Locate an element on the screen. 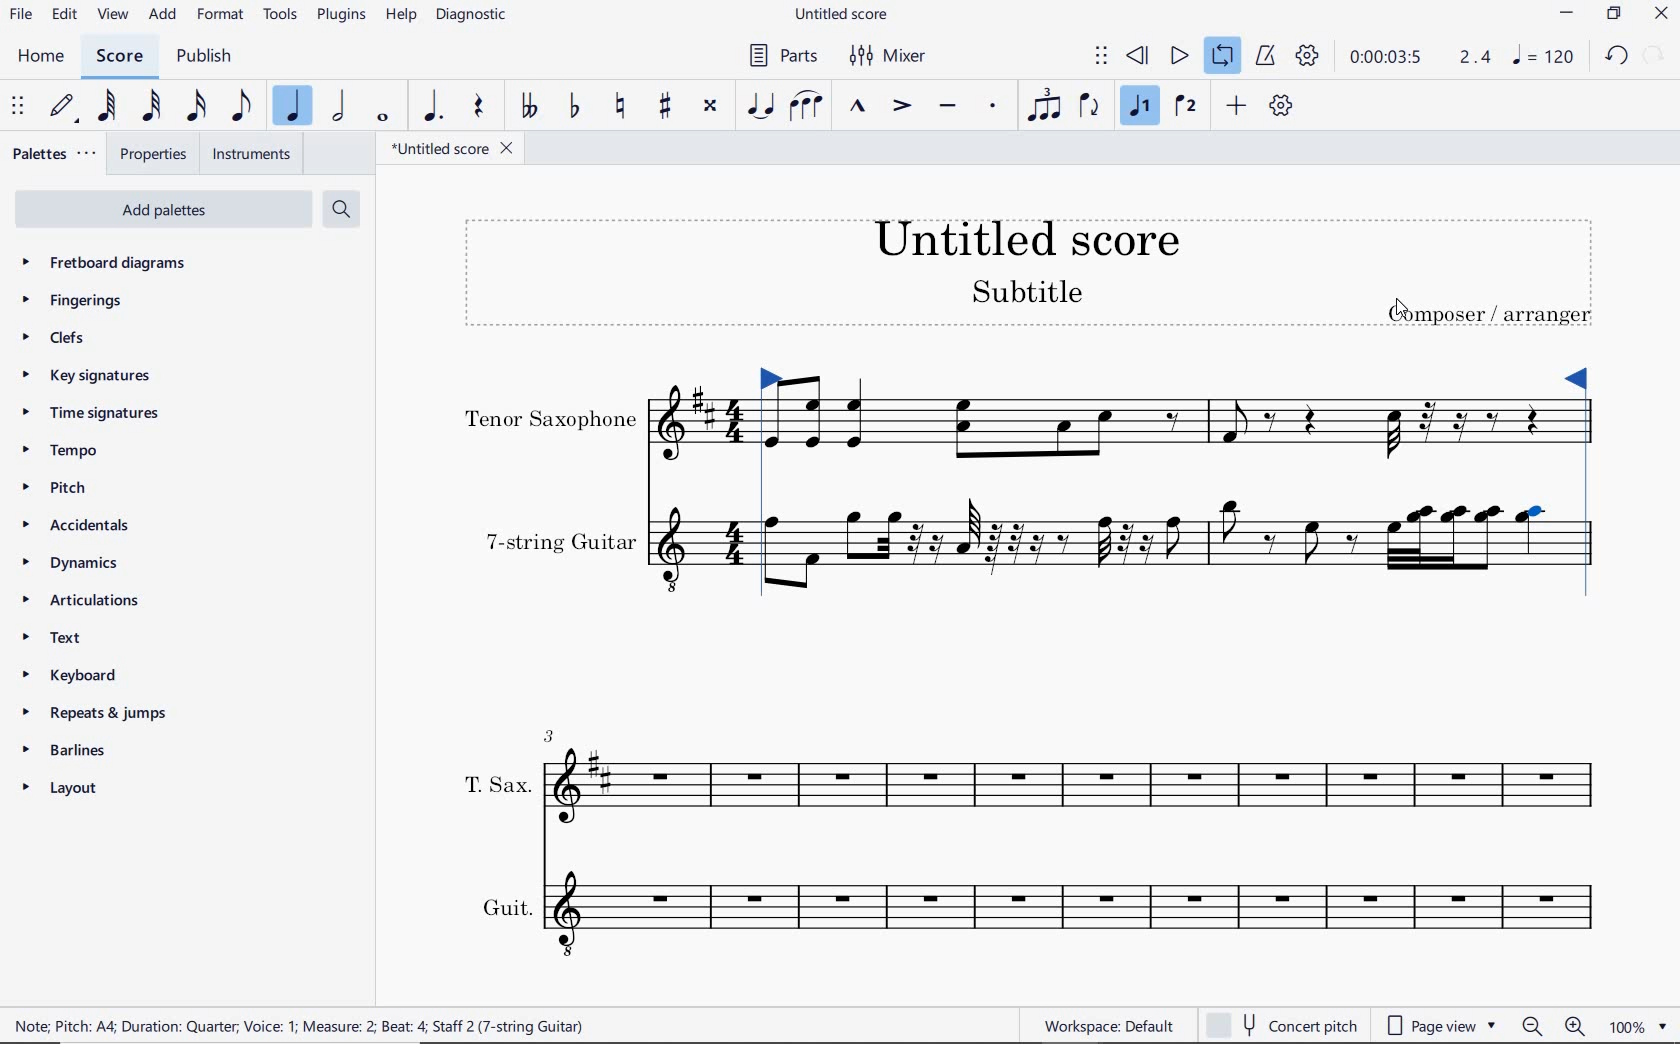 Image resolution: width=1680 pixels, height=1044 pixels. FORMAT is located at coordinates (222, 15).